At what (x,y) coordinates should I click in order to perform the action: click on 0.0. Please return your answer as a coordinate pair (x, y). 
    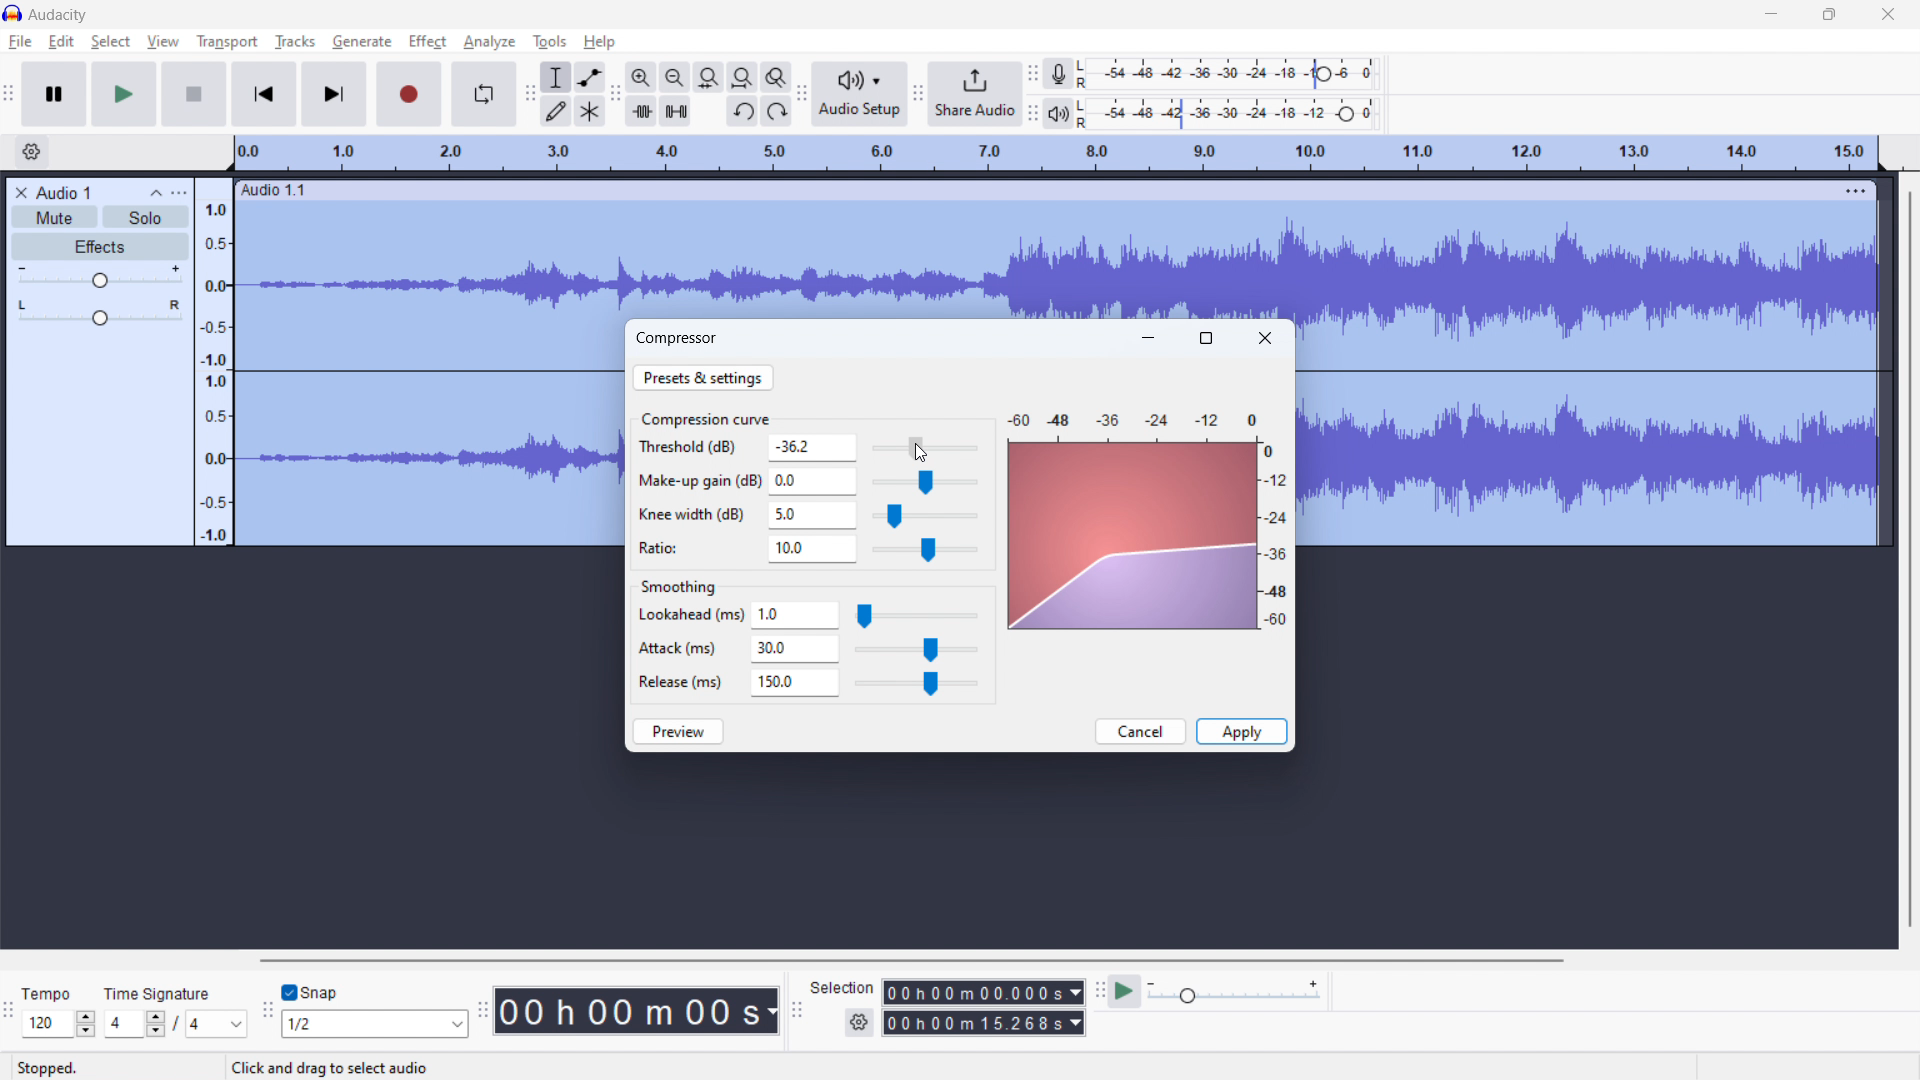
    Looking at the image, I should click on (813, 479).